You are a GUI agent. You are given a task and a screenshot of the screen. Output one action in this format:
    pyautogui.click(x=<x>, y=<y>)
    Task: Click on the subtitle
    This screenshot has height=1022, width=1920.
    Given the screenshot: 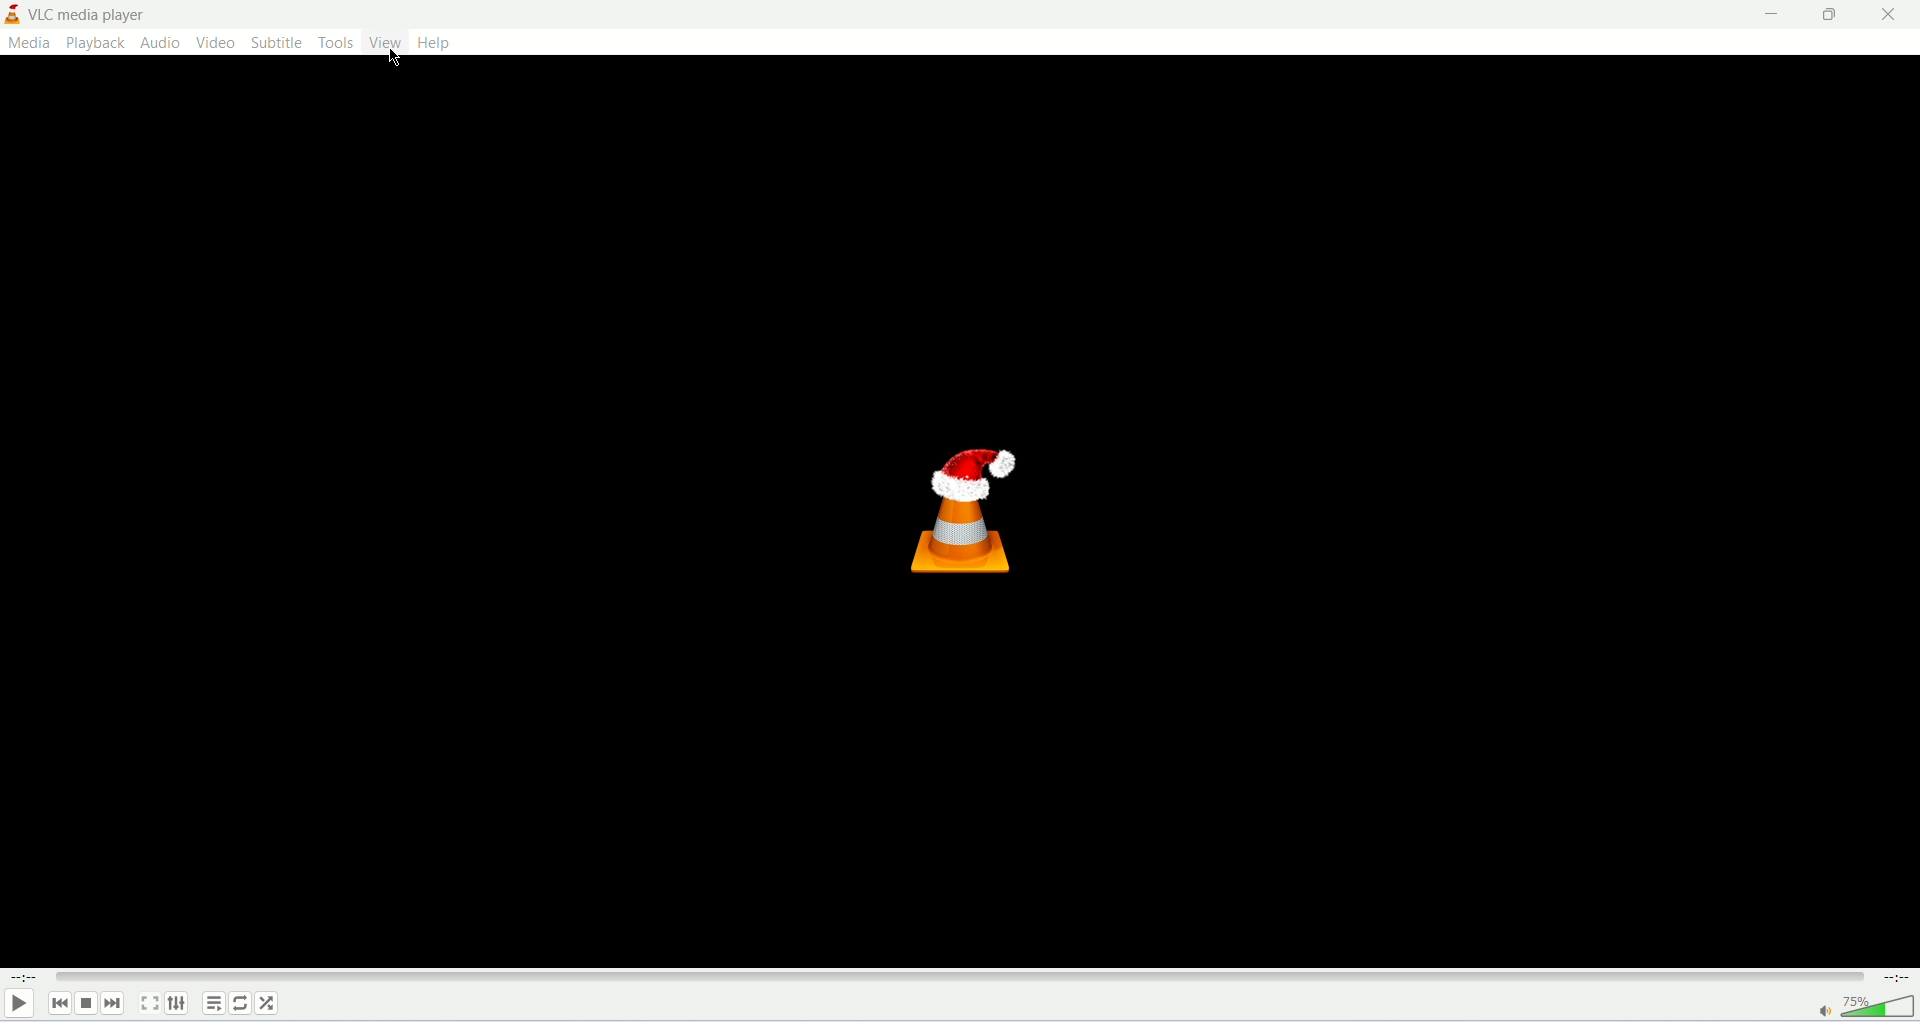 What is the action you would take?
    pyautogui.click(x=279, y=43)
    